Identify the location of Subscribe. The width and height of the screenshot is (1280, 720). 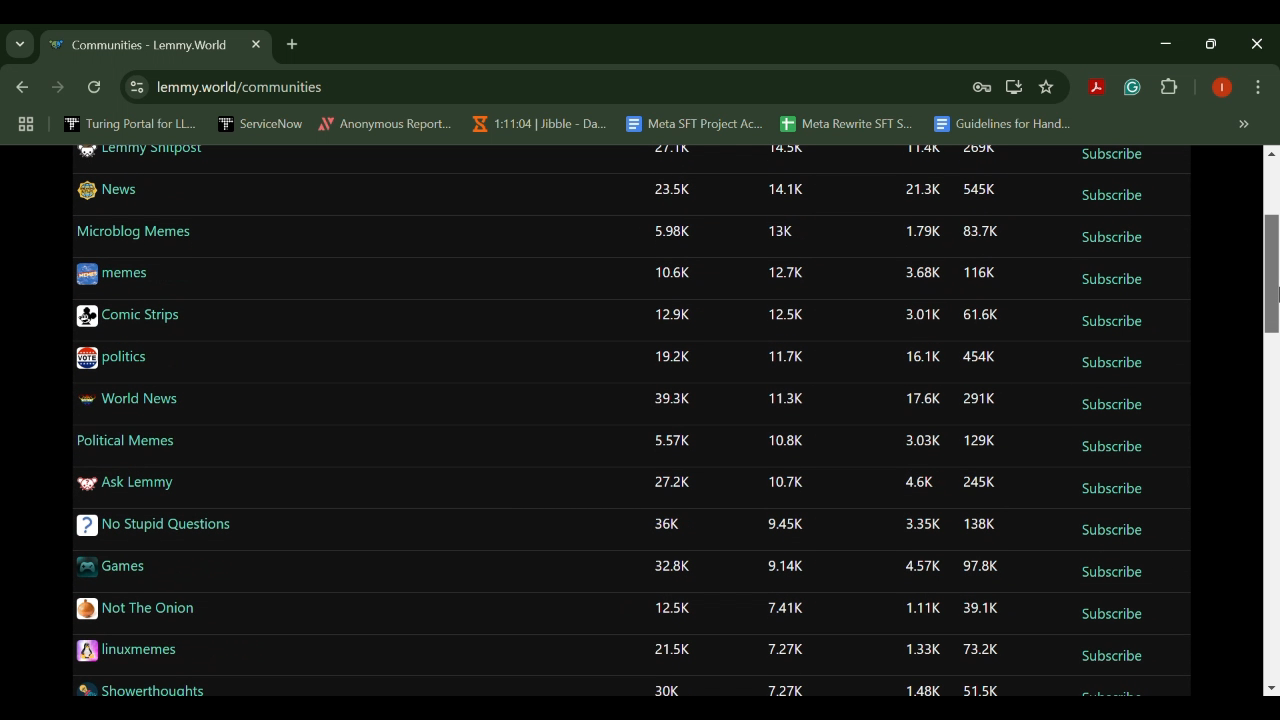
(1112, 363).